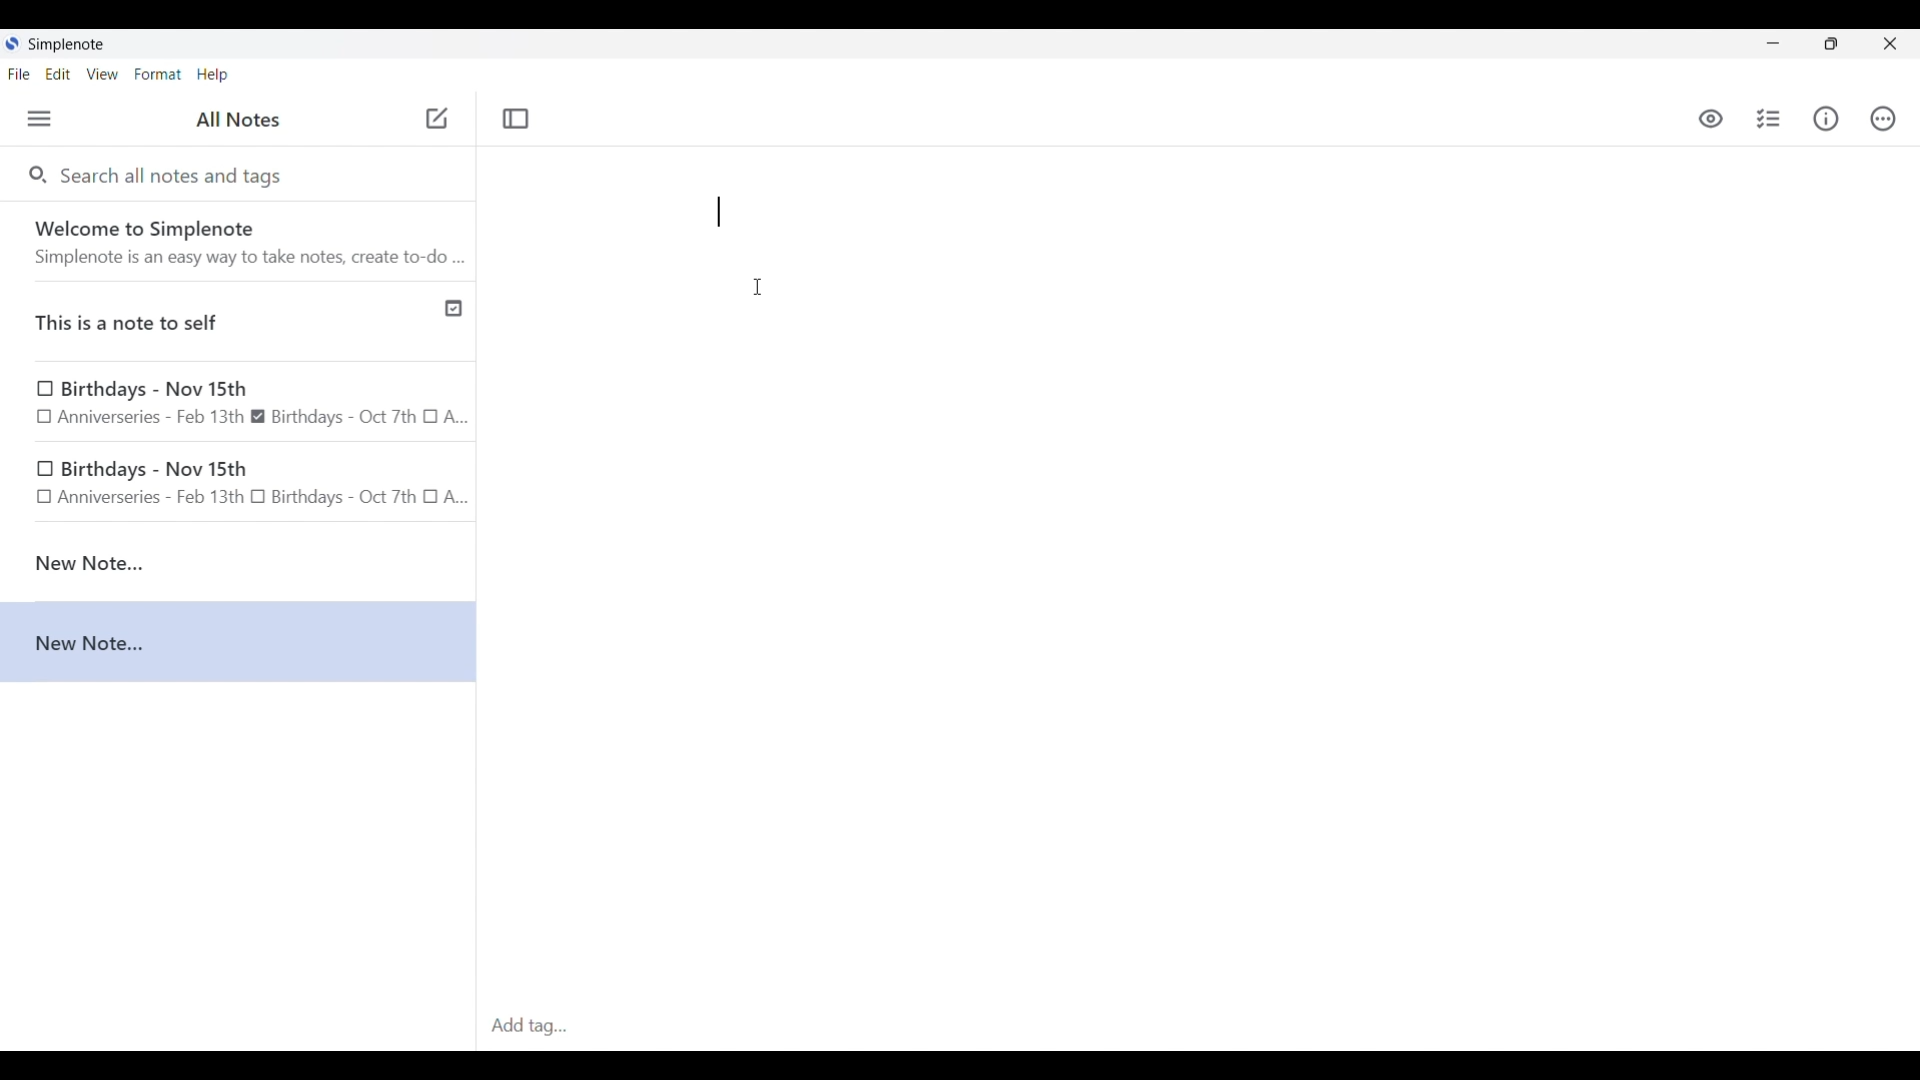  What do you see at coordinates (1831, 44) in the screenshot?
I see `Show interface in a smaller tab` at bounding box center [1831, 44].